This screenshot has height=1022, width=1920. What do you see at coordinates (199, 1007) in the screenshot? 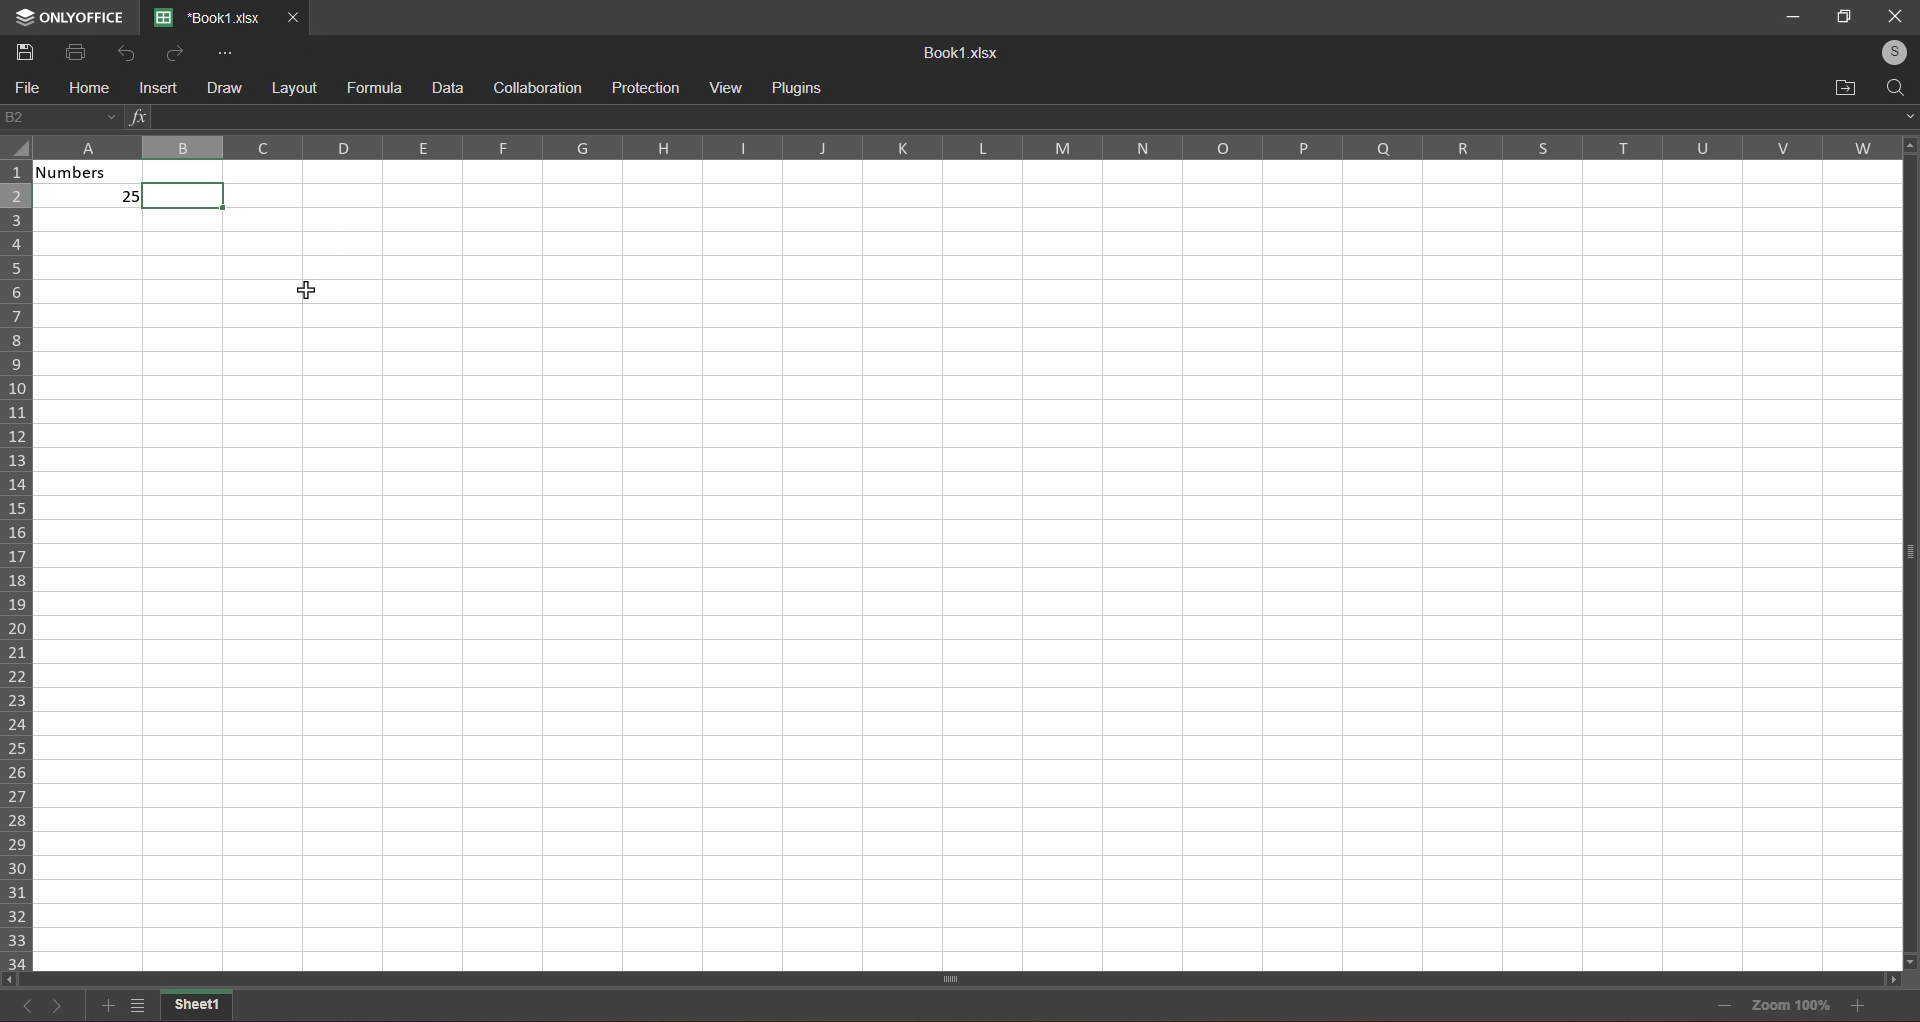
I see `sheet1` at bounding box center [199, 1007].